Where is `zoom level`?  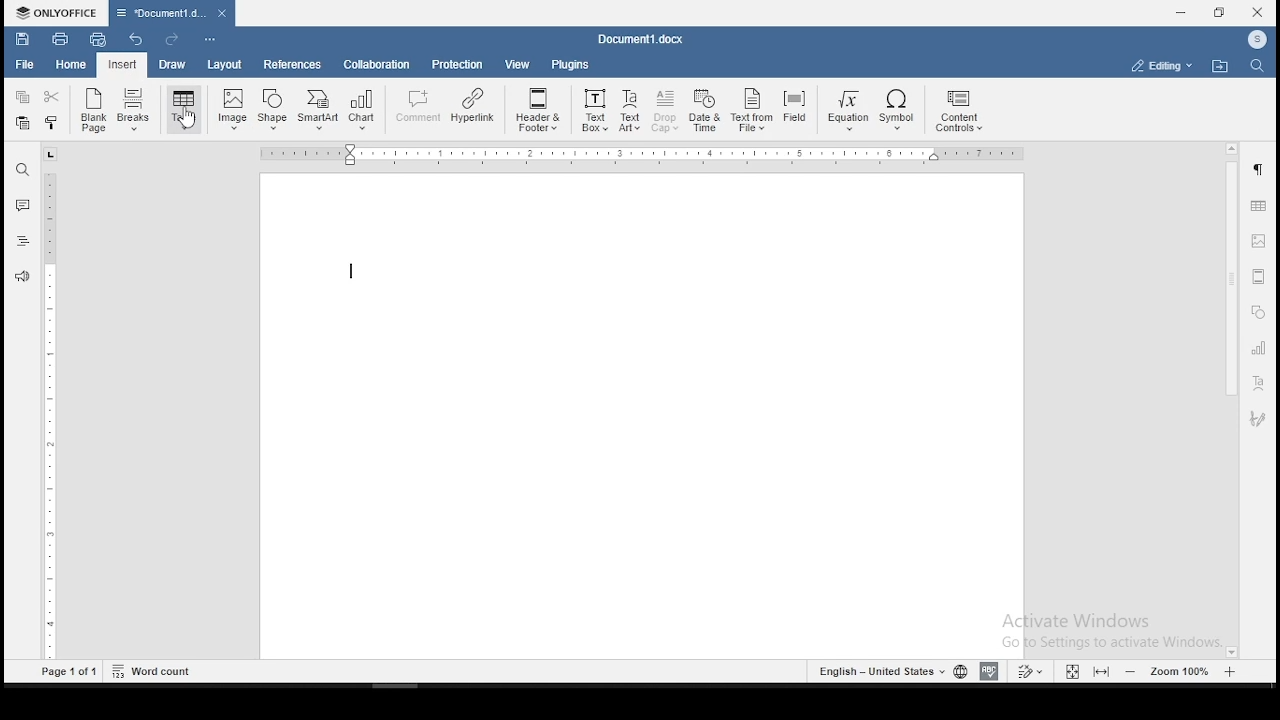
zoom level is located at coordinates (1181, 671).